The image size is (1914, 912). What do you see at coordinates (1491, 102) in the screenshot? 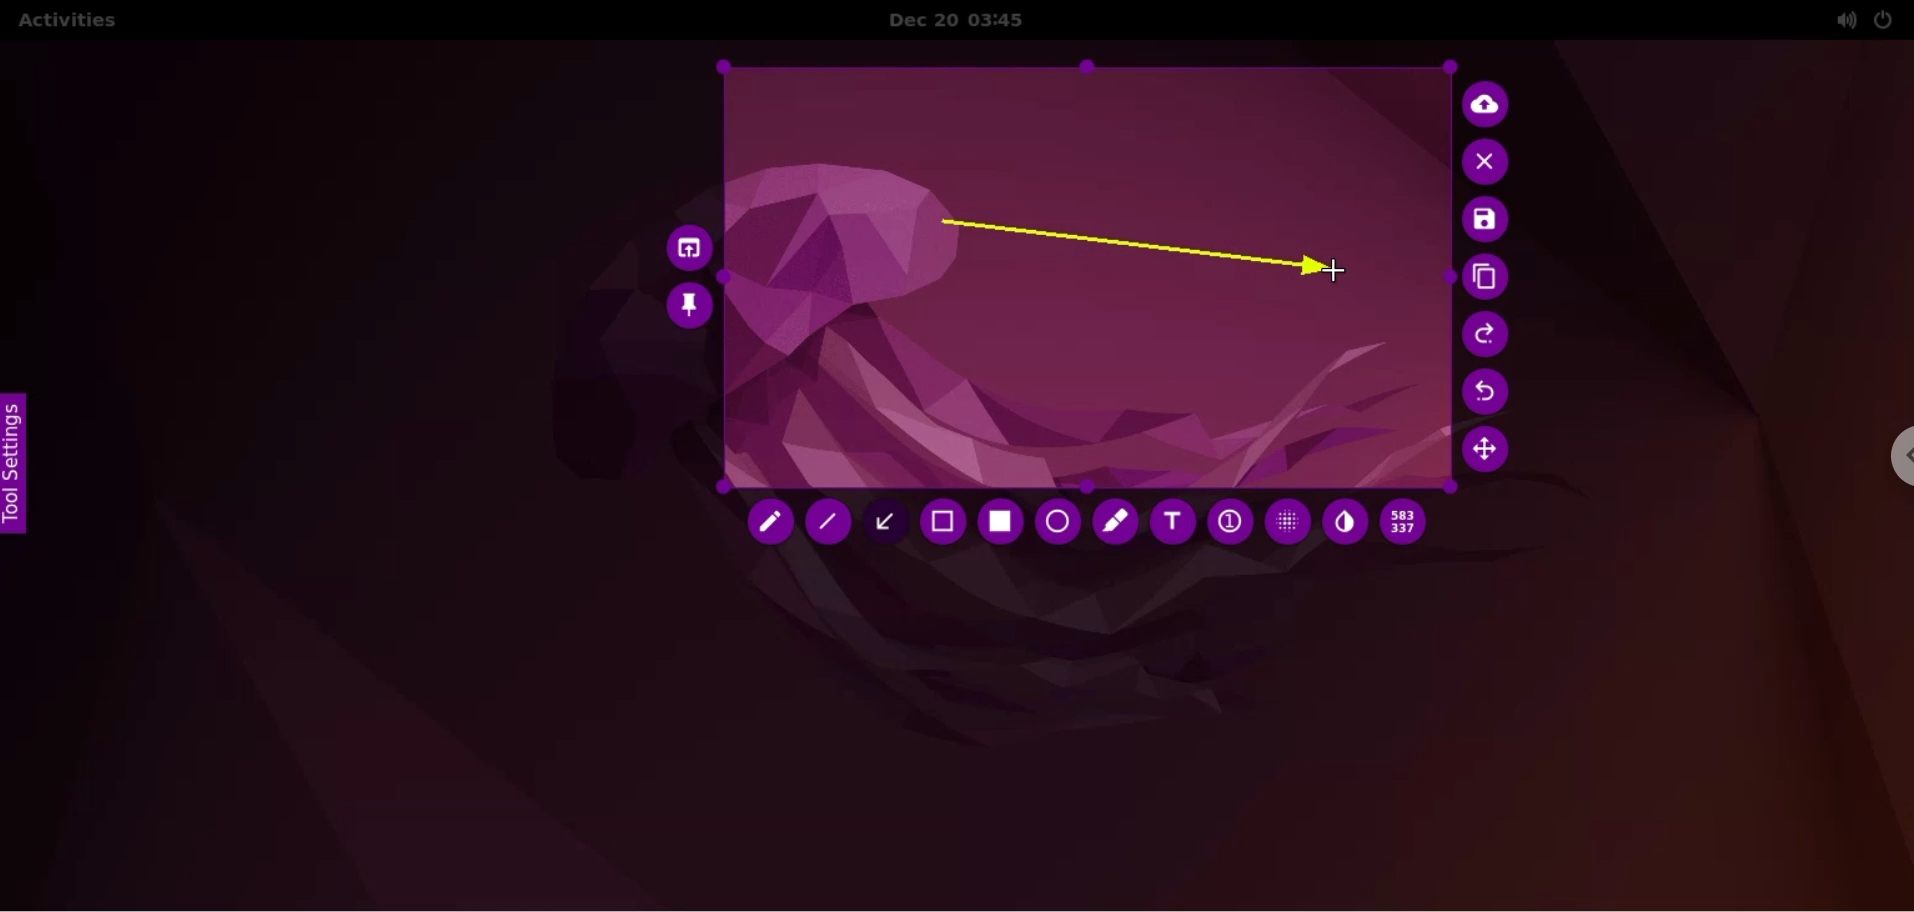
I see `upload` at bounding box center [1491, 102].